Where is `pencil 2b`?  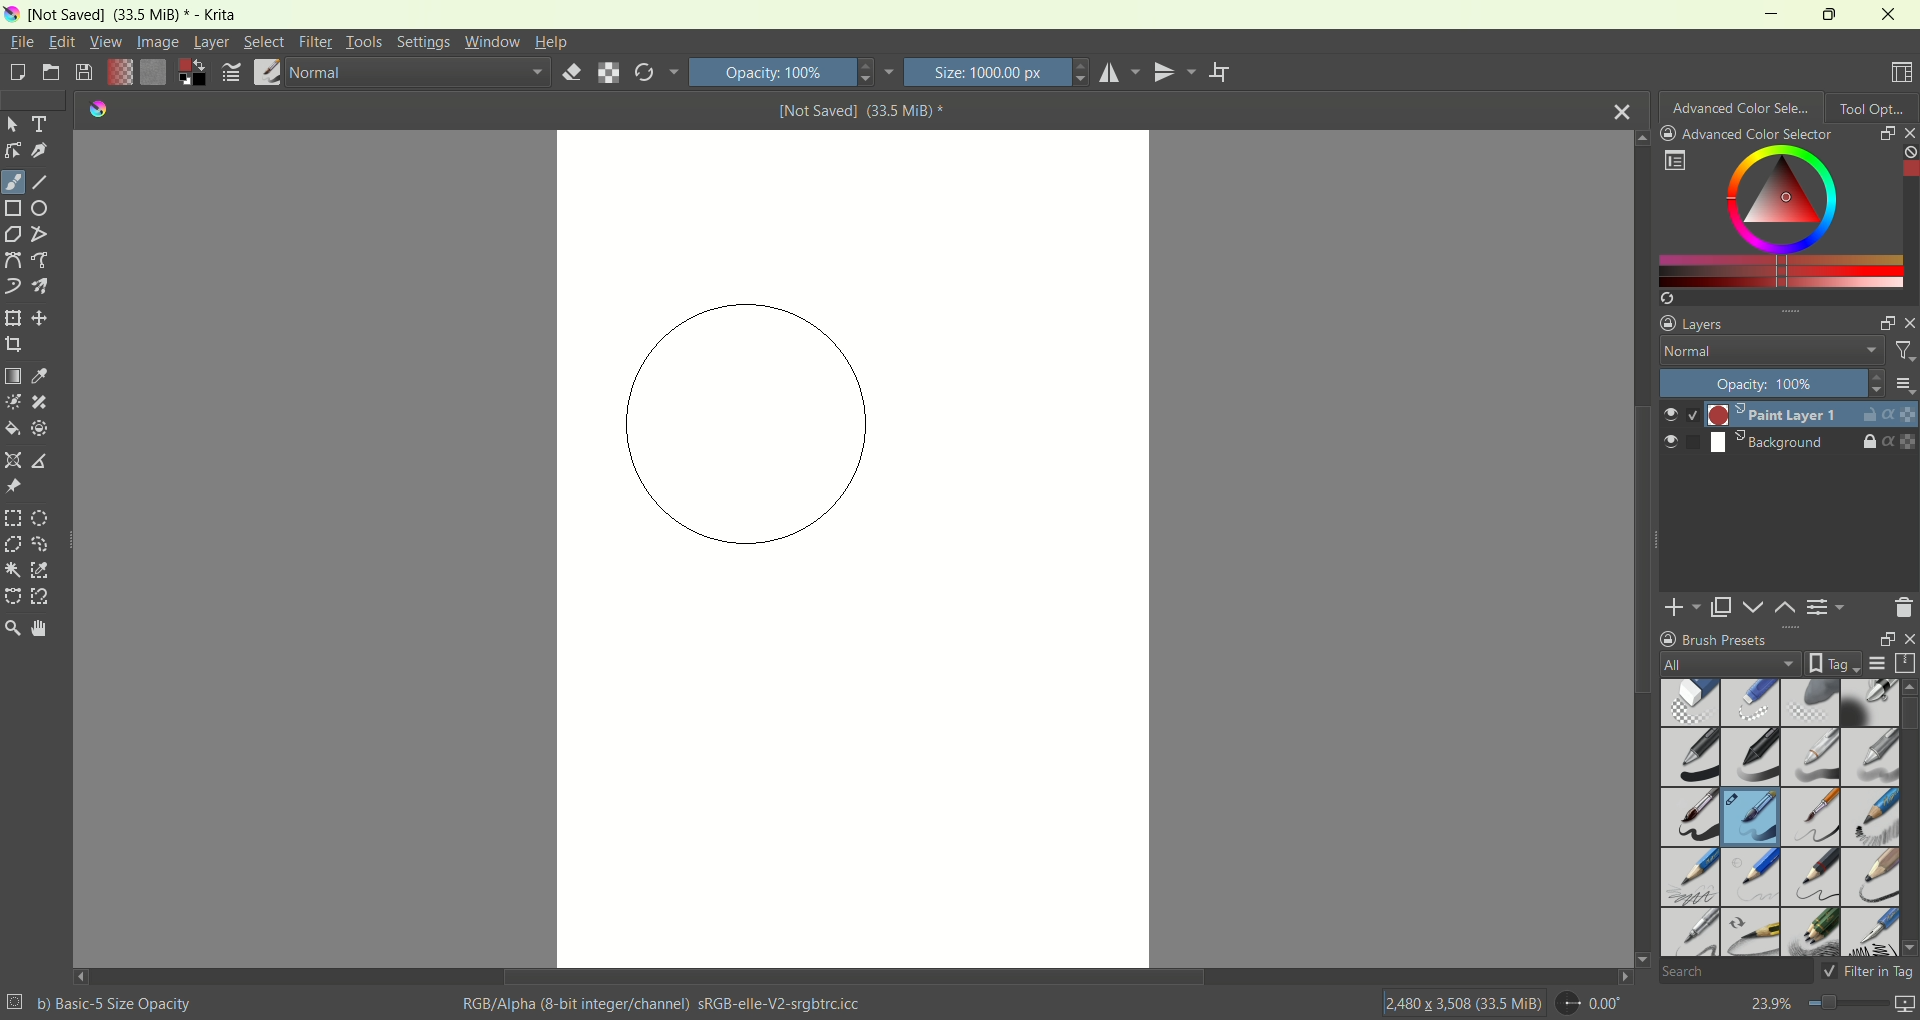 pencil 2b is located at coordinates (1687, 879).